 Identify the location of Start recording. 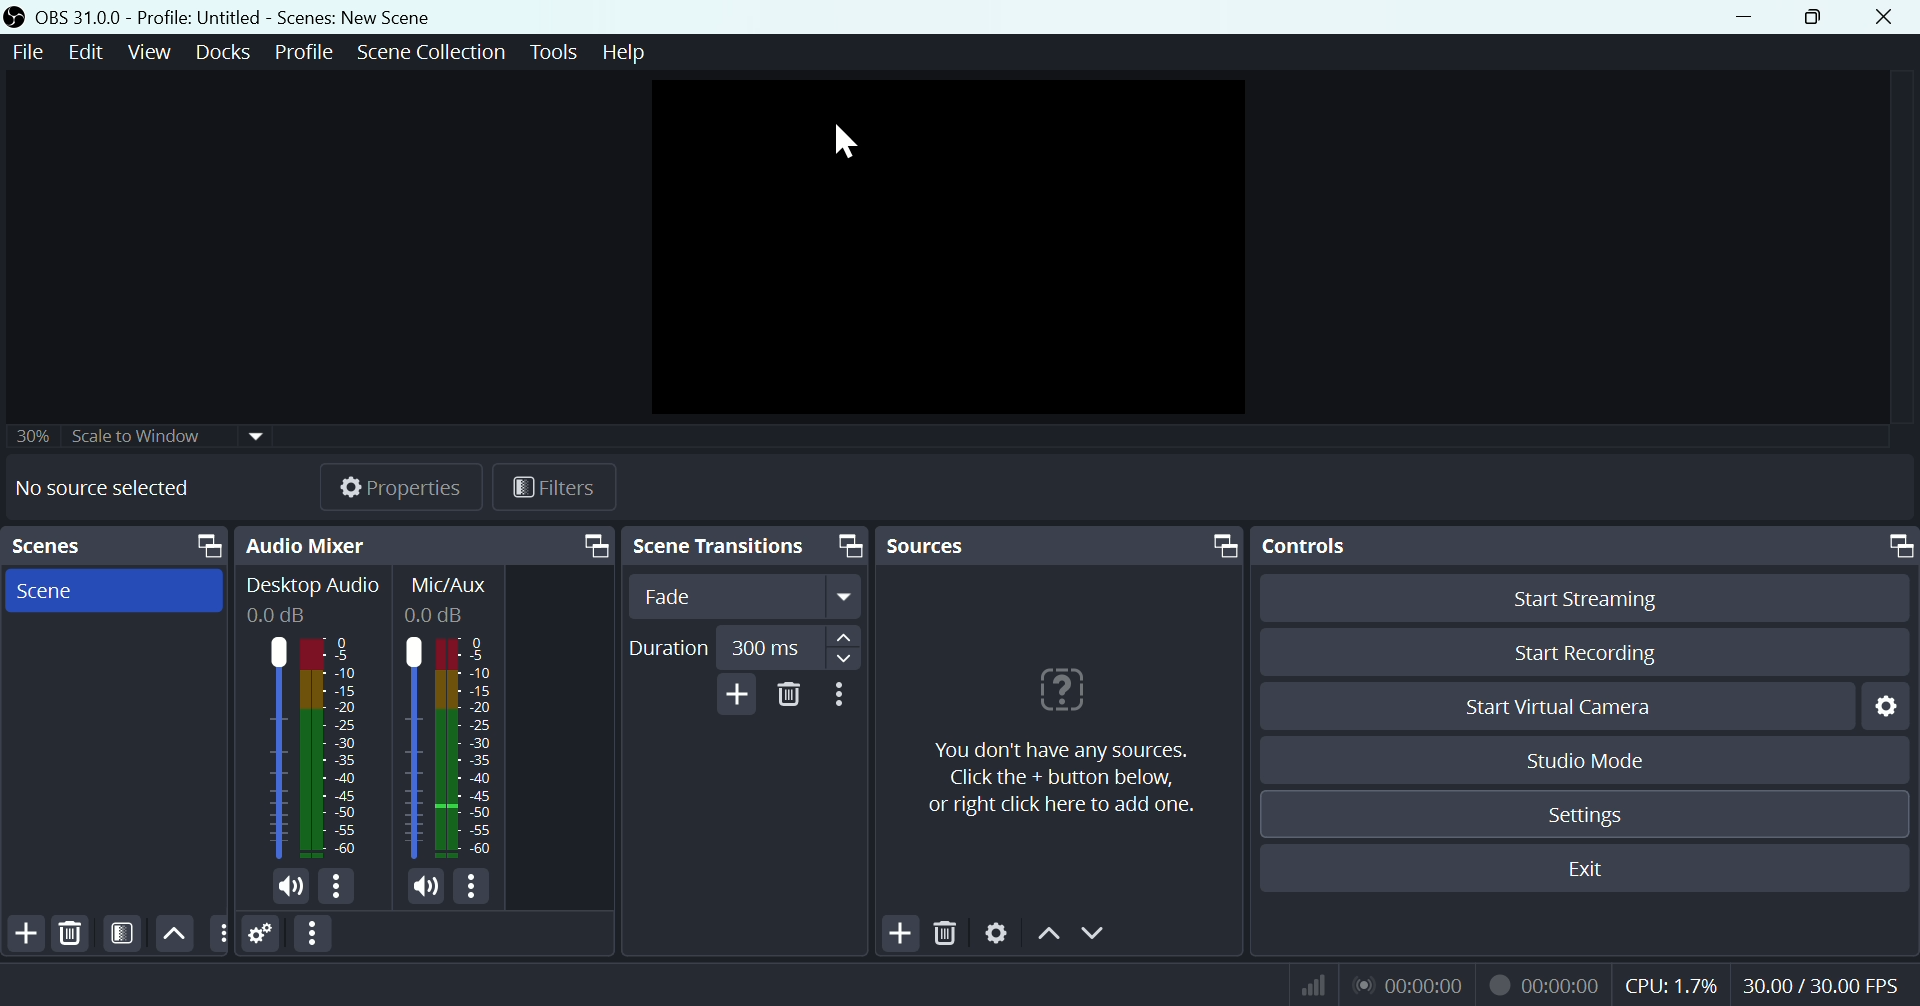
(1571, 656).